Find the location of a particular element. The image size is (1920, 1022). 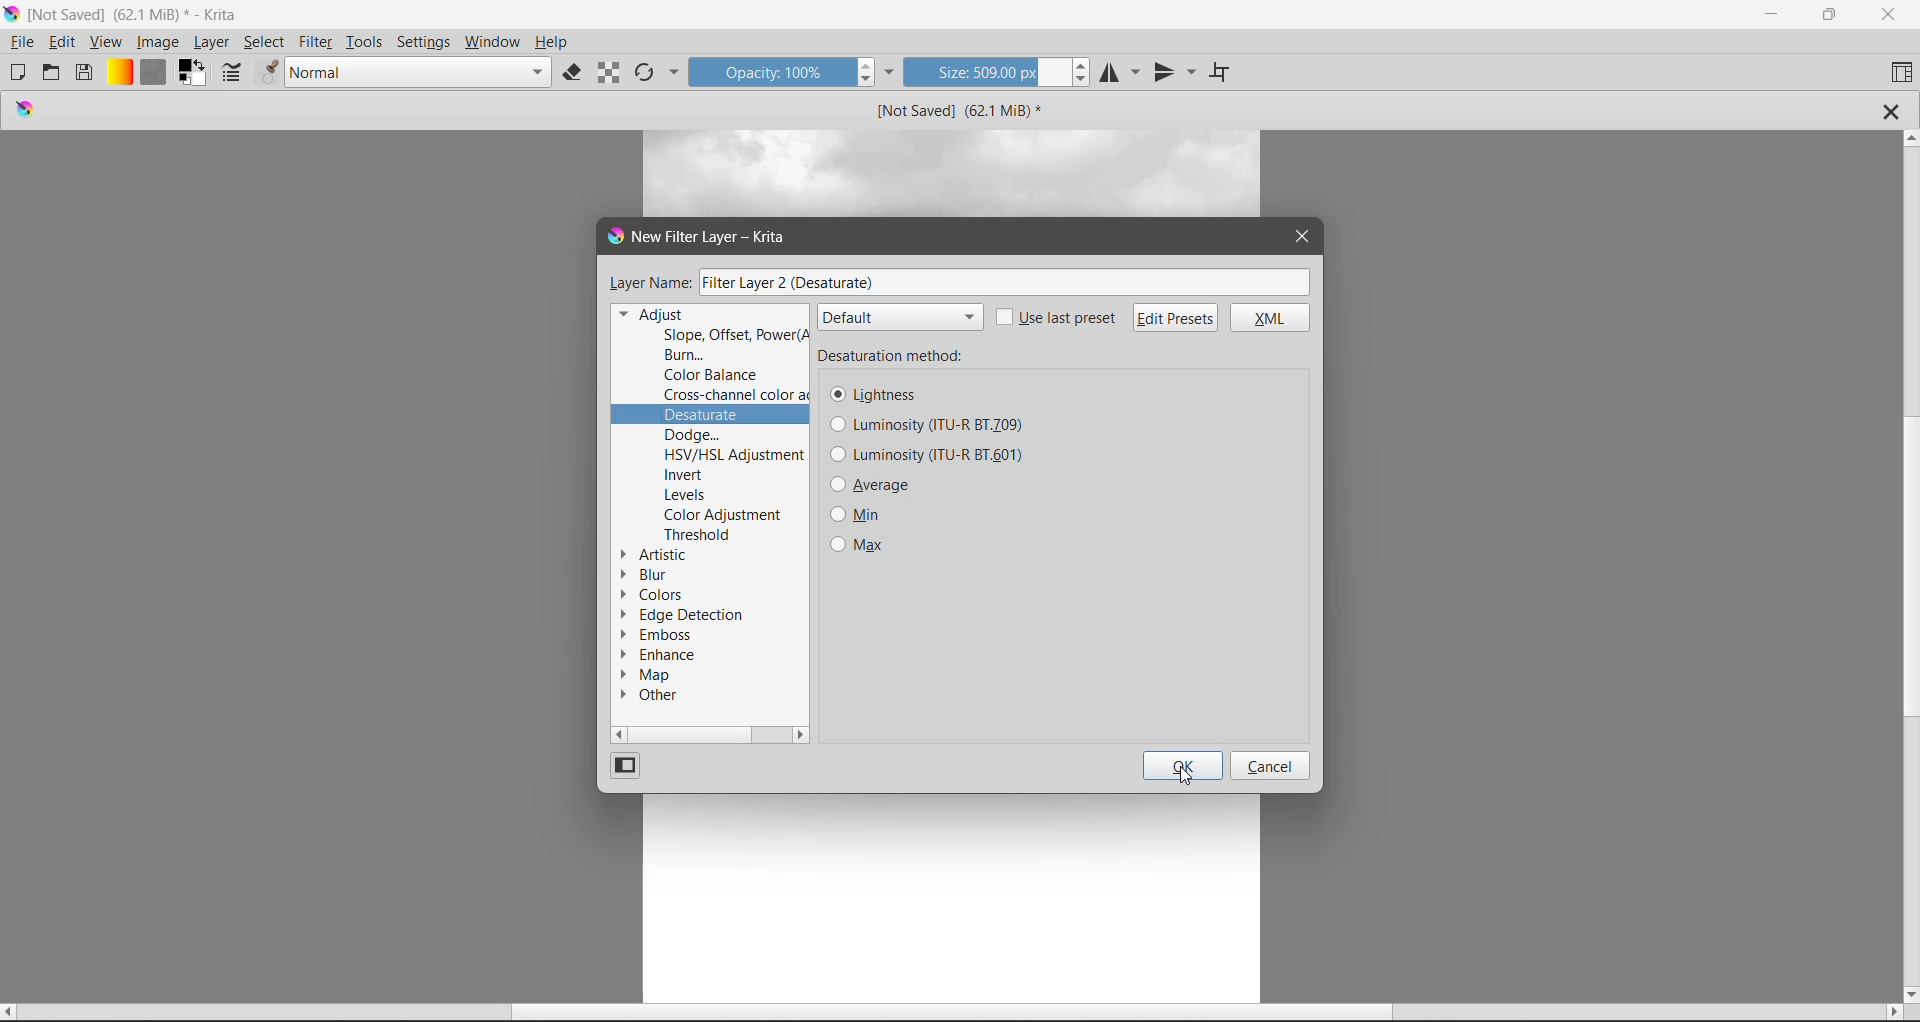

 is located at coordinates (1305, 237).